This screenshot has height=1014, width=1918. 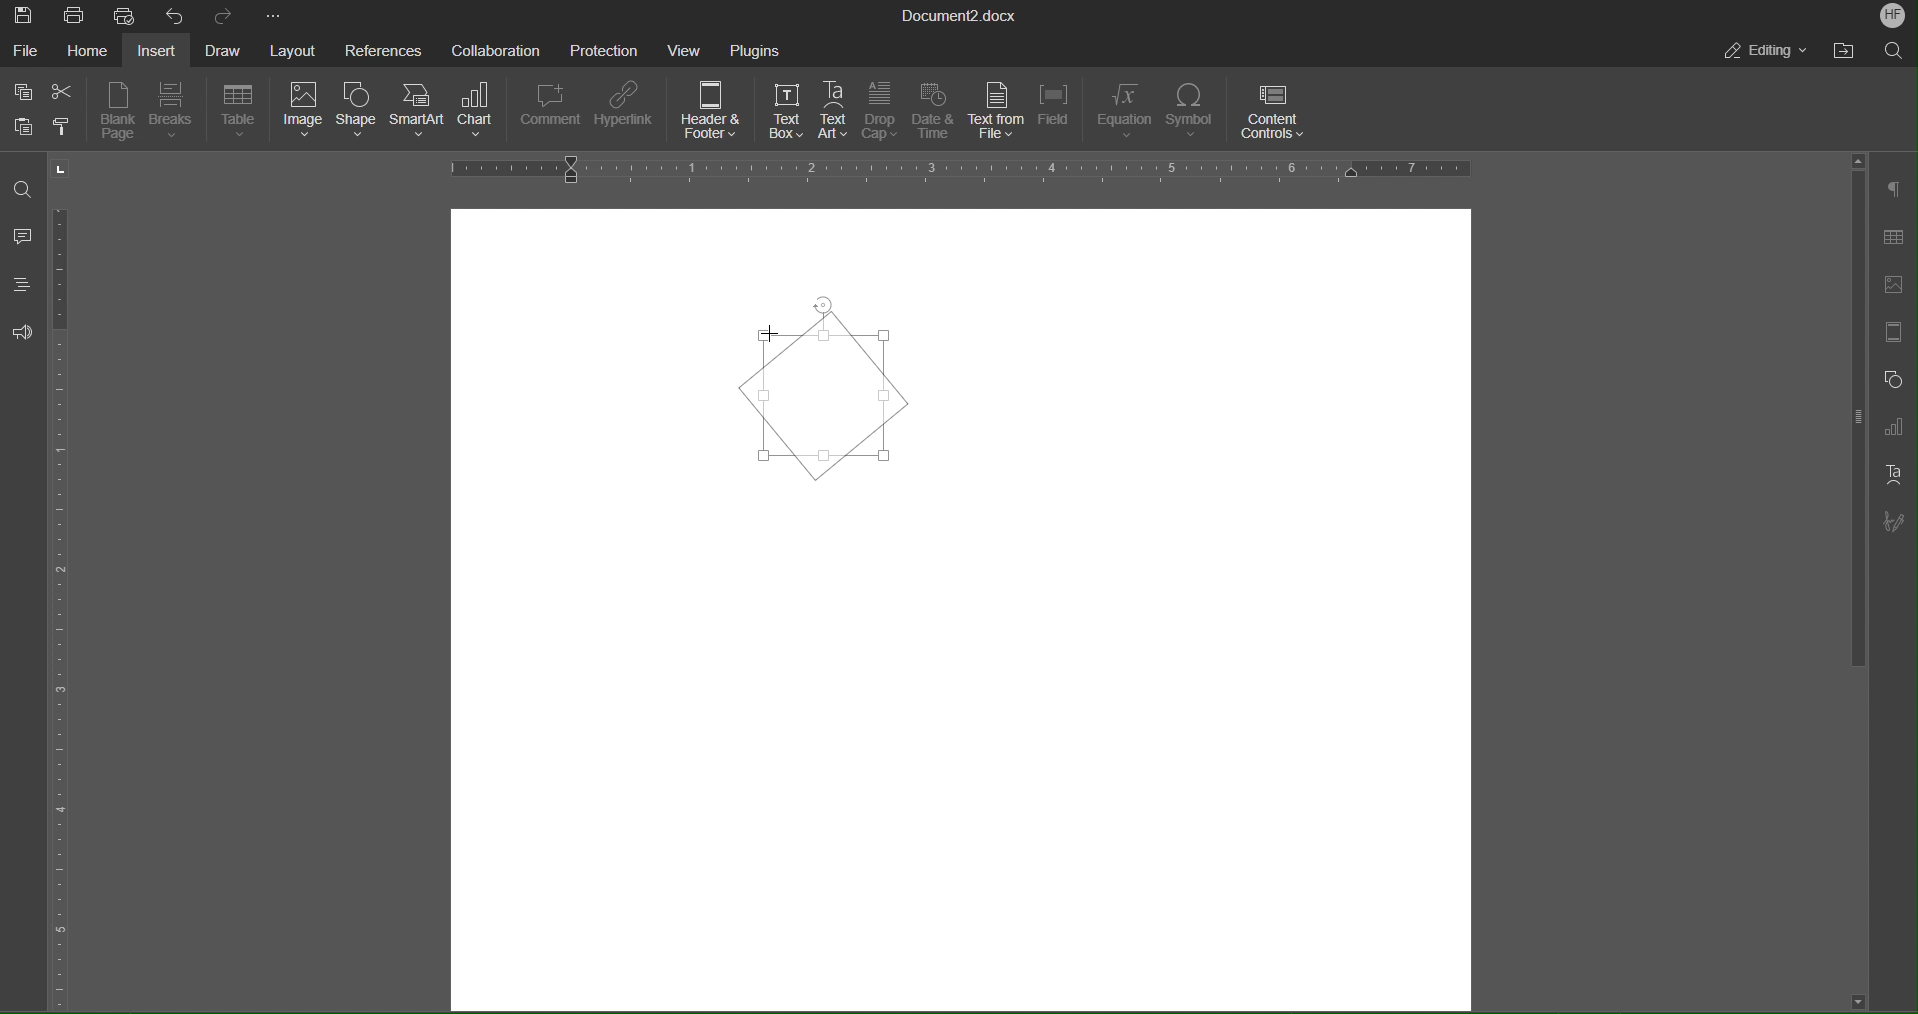 I want to click on Shape, so click(x=359, y=114).